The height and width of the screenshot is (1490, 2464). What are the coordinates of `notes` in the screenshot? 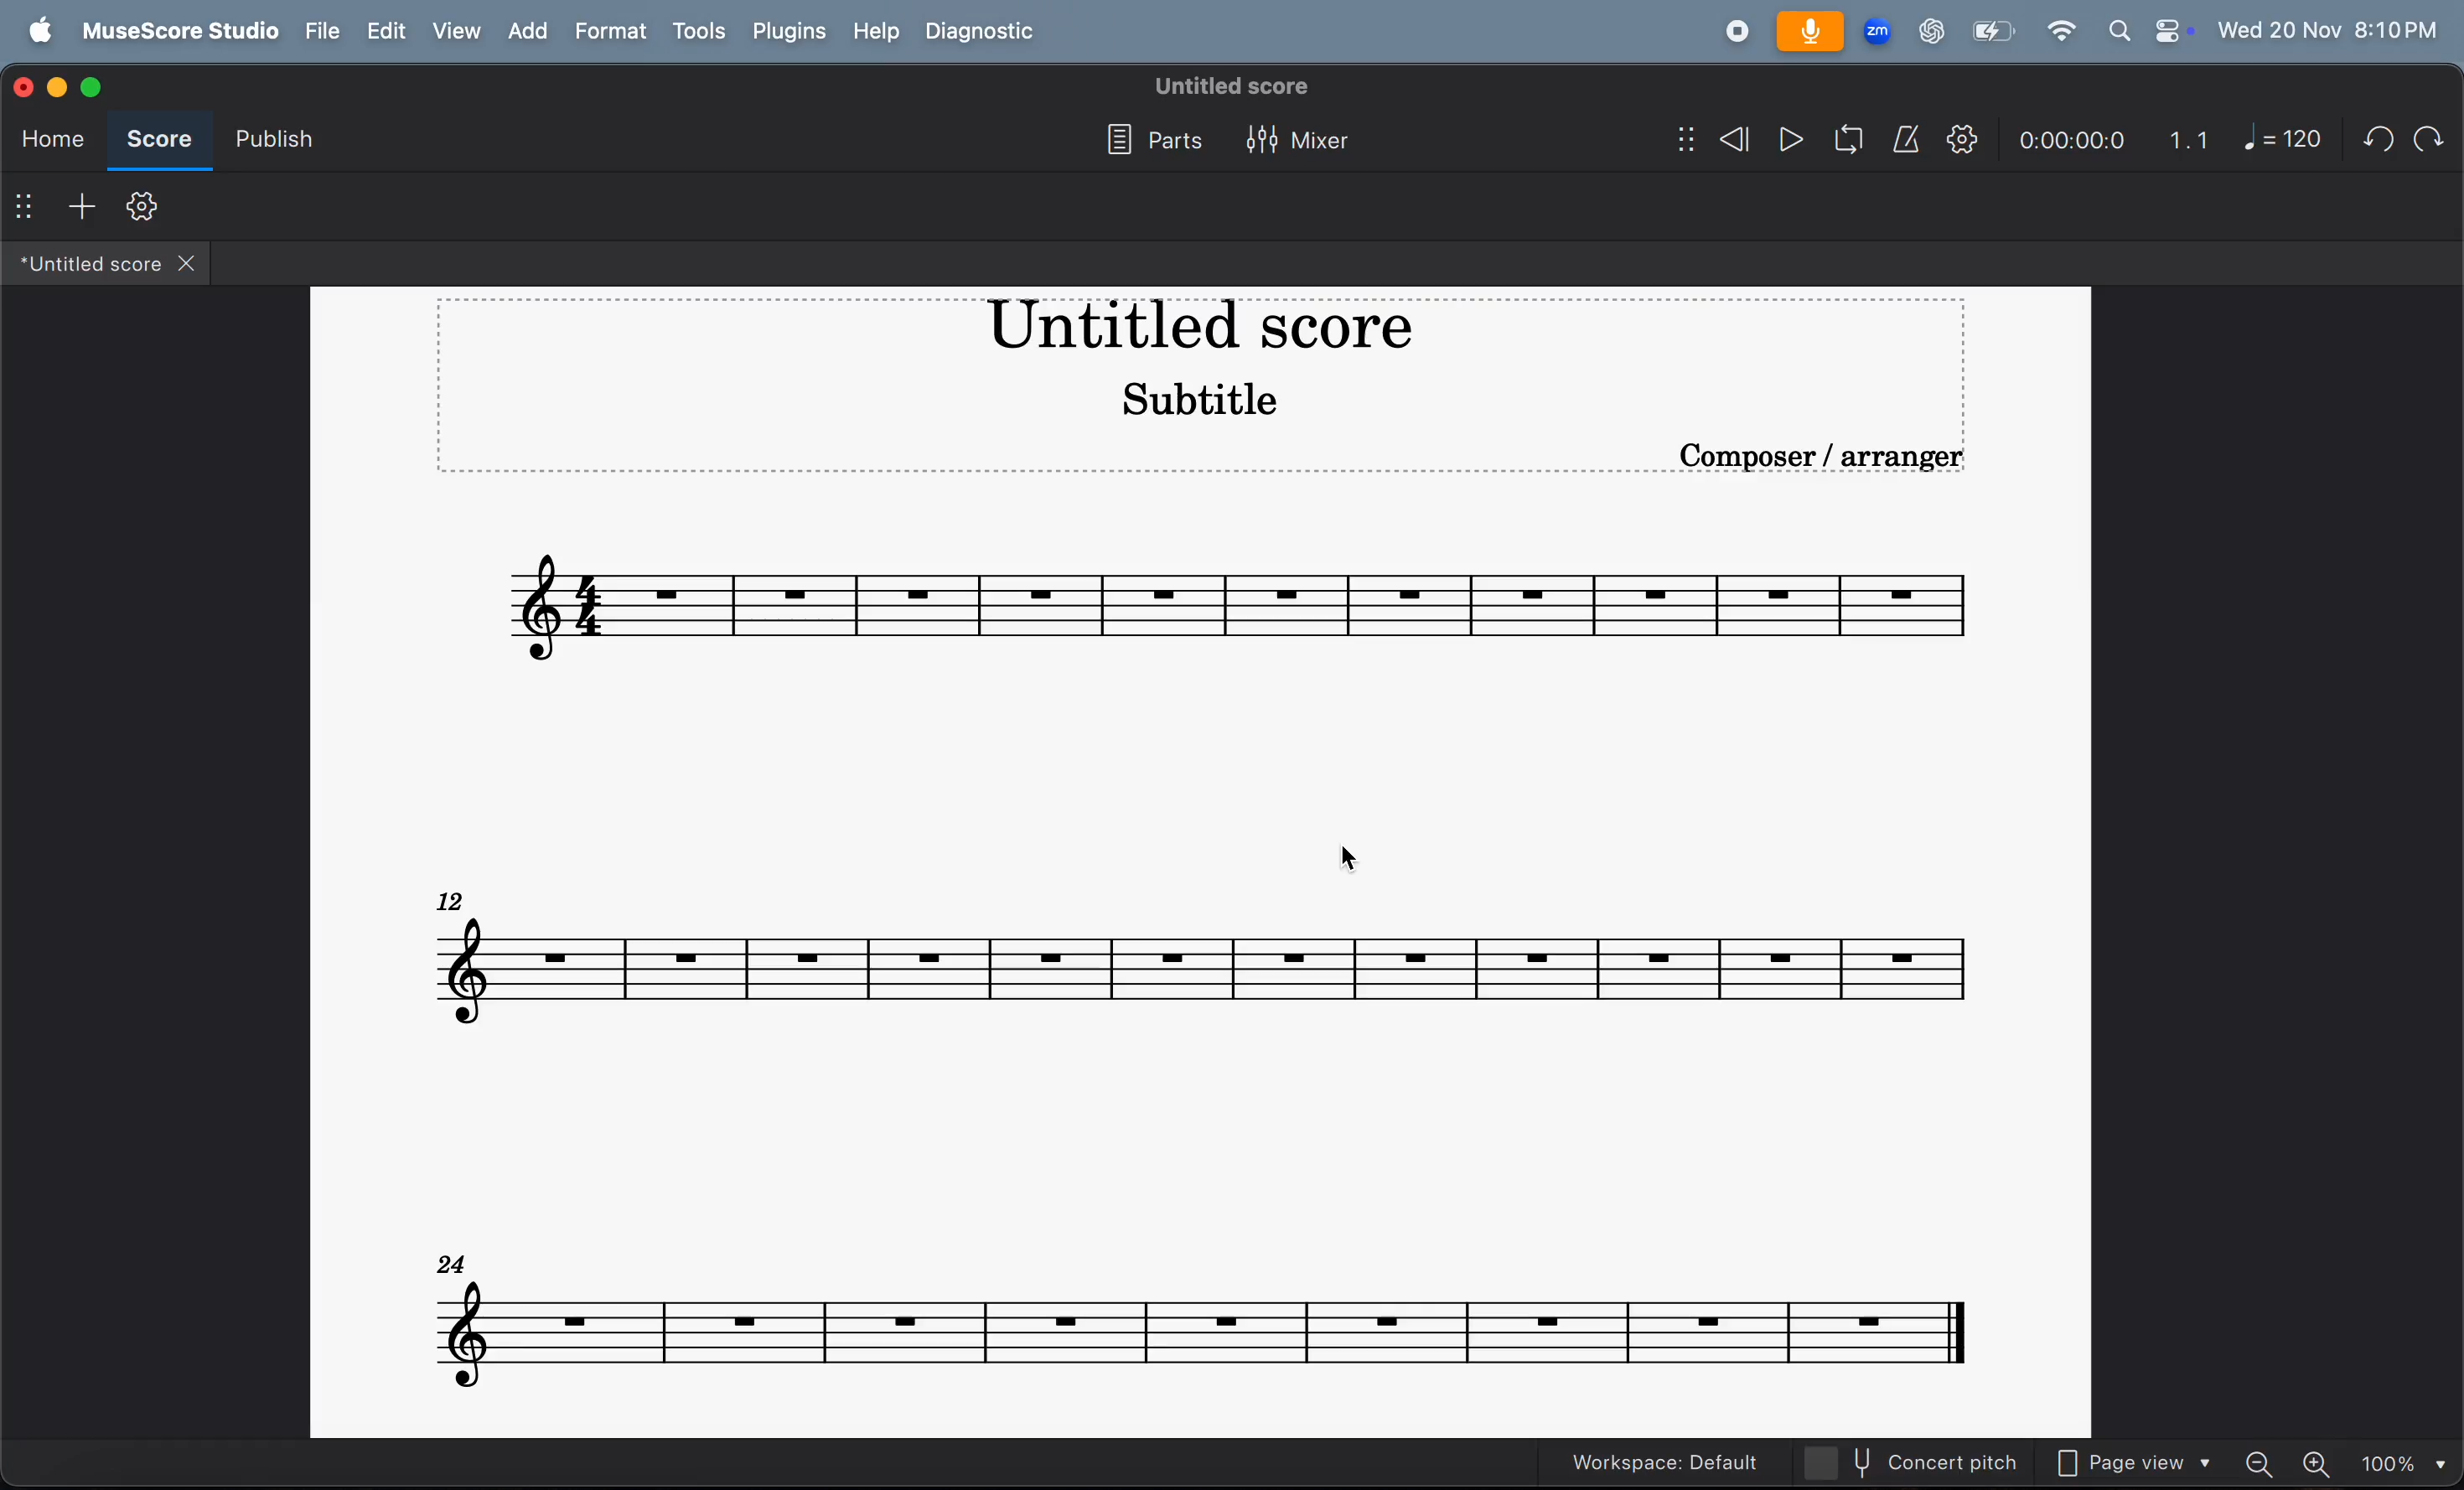 It's located at (1205, 970).